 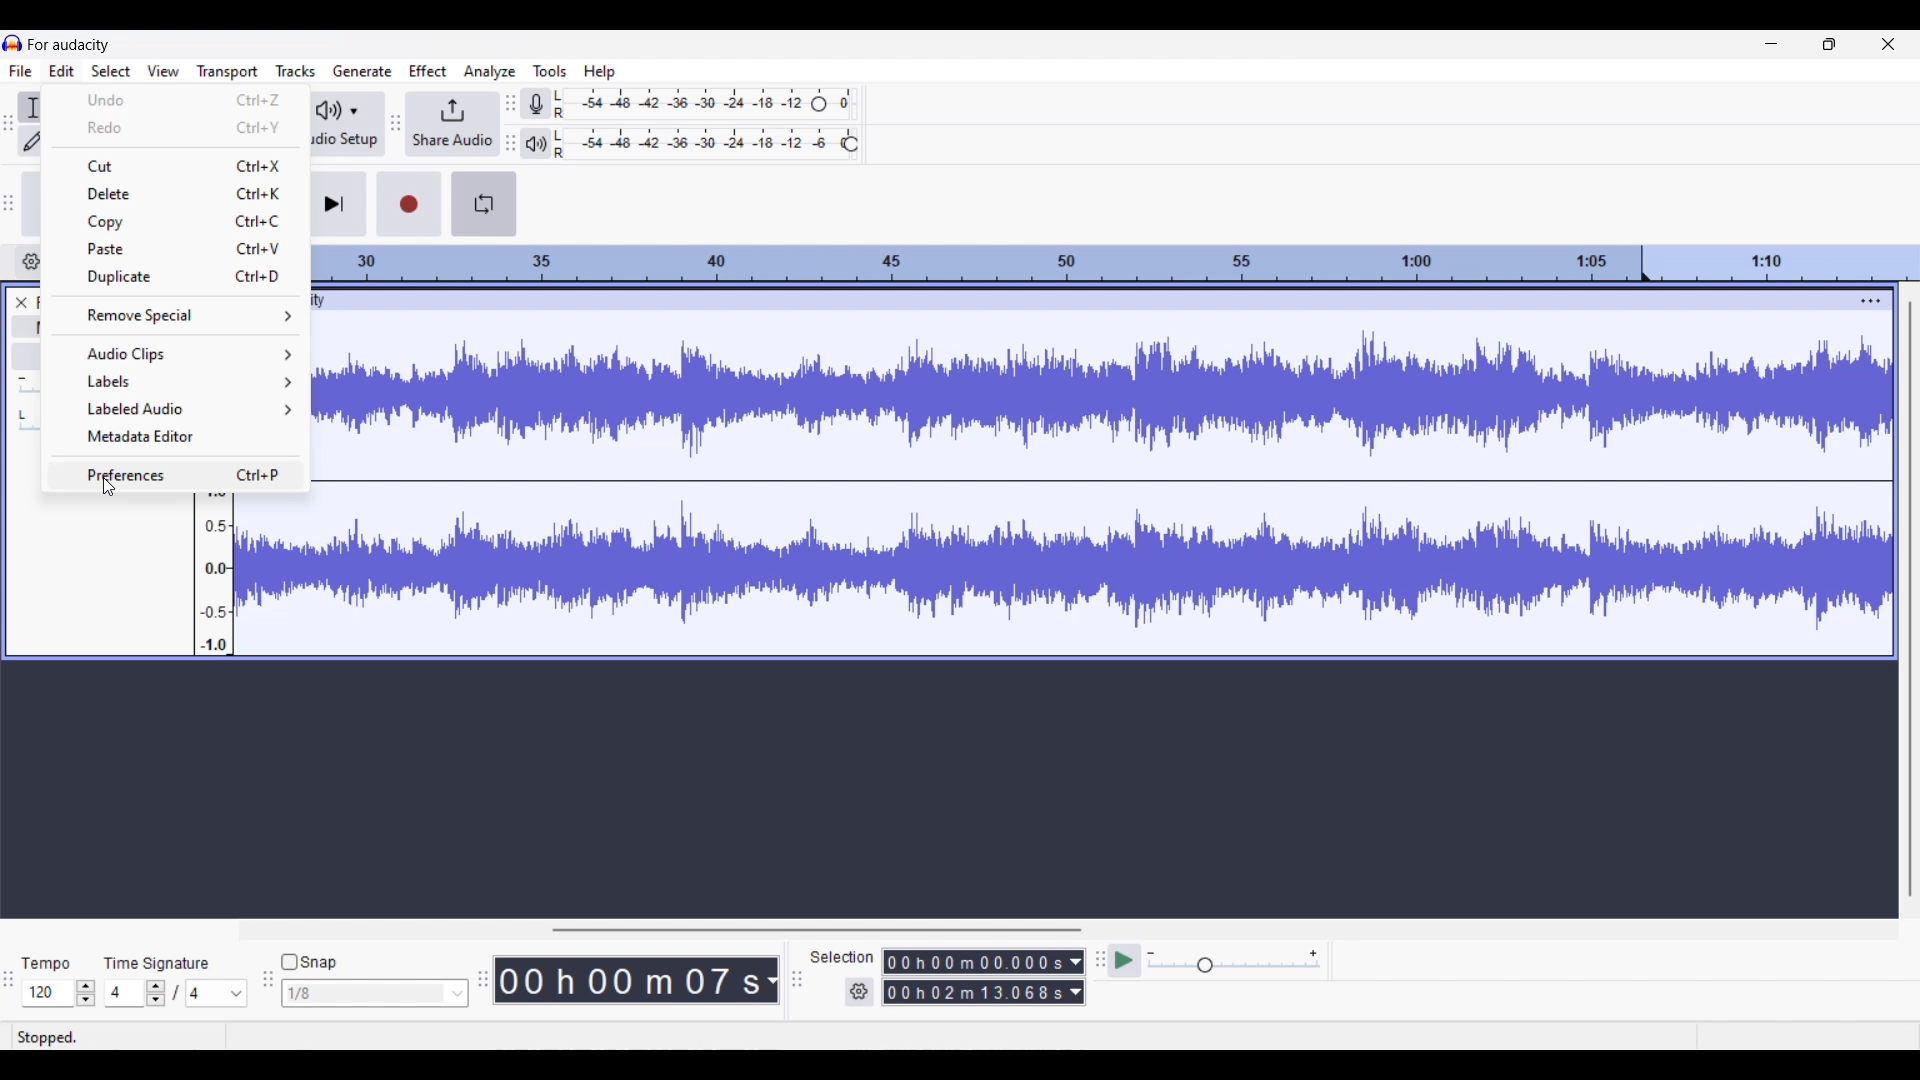 I want to click on Delete, so click(x=178, y=193).